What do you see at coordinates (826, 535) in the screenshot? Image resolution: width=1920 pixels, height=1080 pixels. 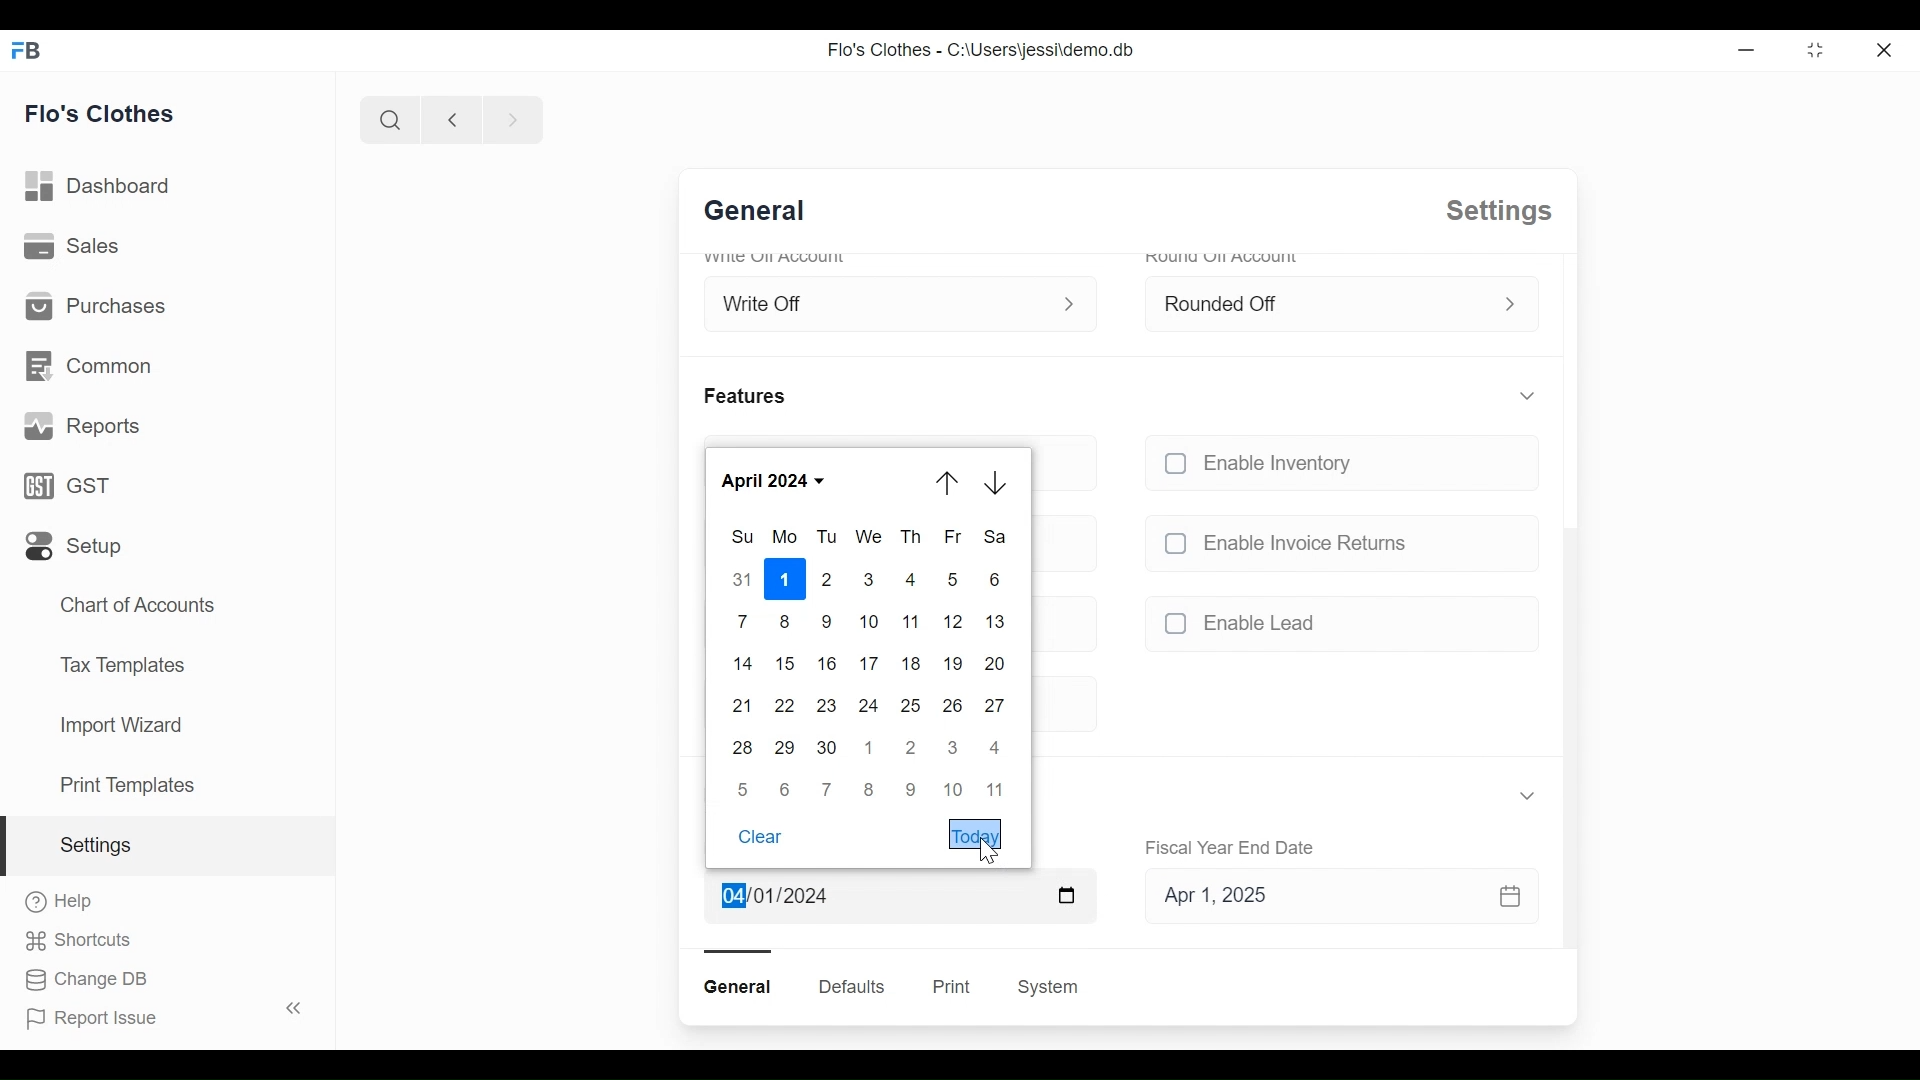 I see `Tu` at bounding box center [826, 535].